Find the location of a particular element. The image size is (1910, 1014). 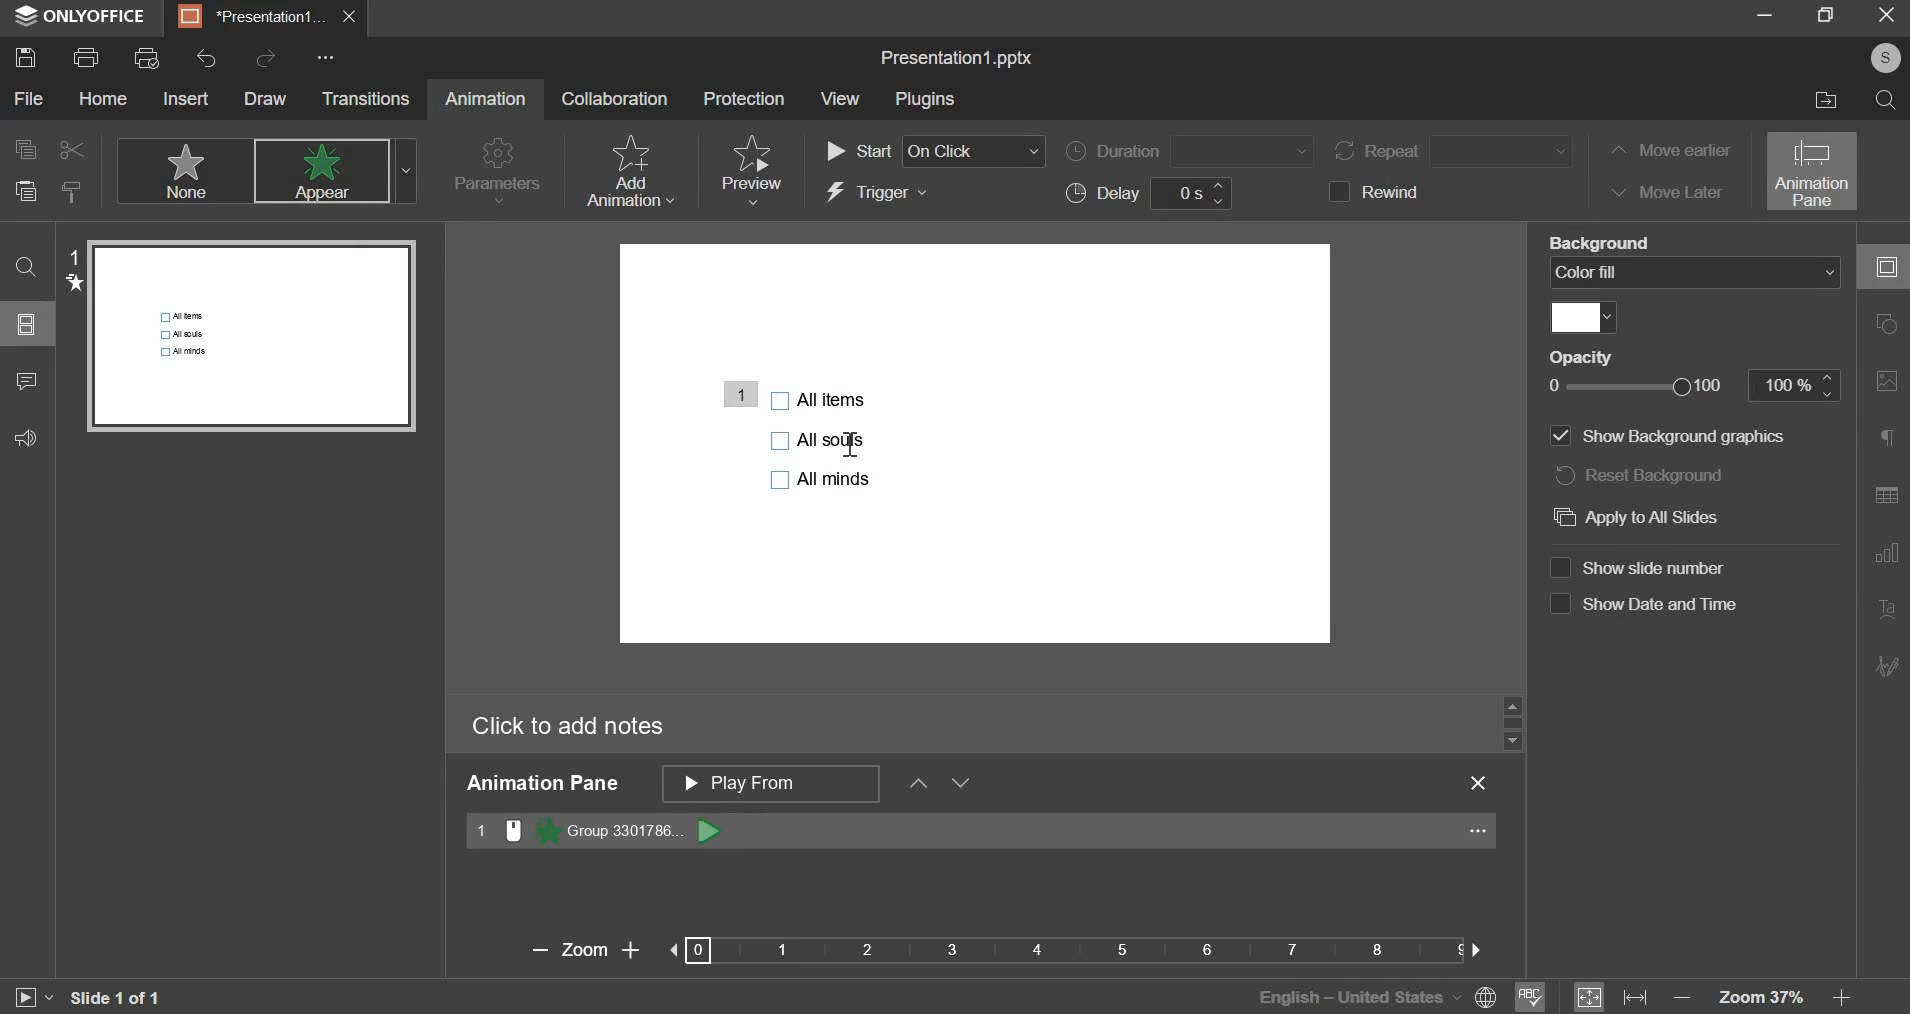

protection is located at coordinates (741, 98).